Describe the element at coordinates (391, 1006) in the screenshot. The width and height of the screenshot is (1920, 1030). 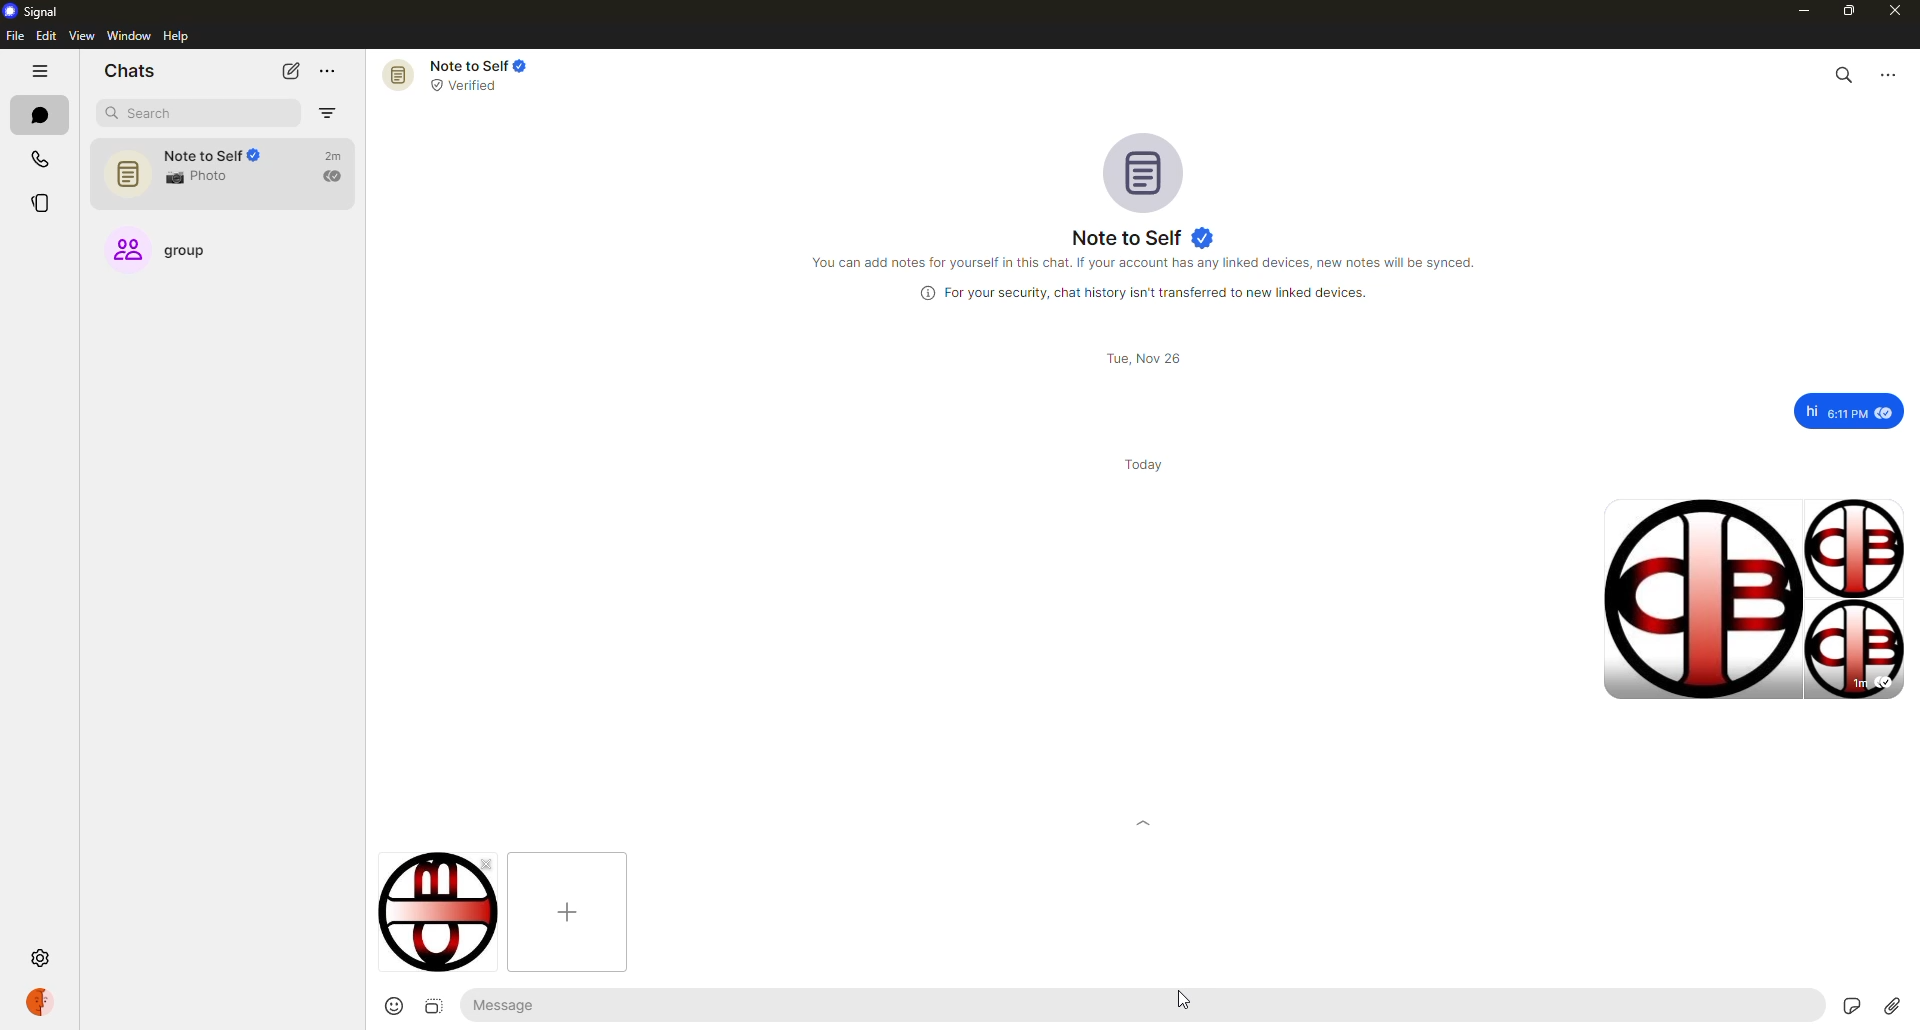
I see `emoji` at that location.